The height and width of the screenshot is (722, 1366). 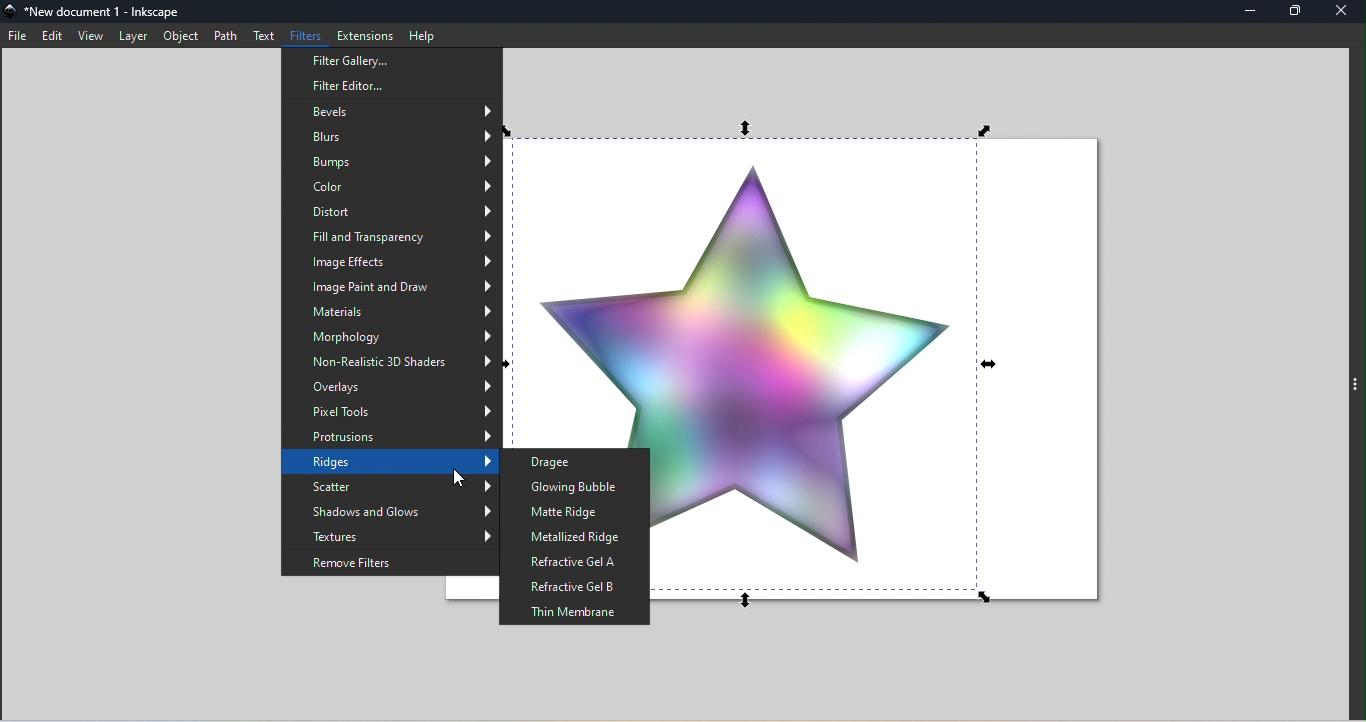 I want to click on Minimize, so click(x=1252, y=12).